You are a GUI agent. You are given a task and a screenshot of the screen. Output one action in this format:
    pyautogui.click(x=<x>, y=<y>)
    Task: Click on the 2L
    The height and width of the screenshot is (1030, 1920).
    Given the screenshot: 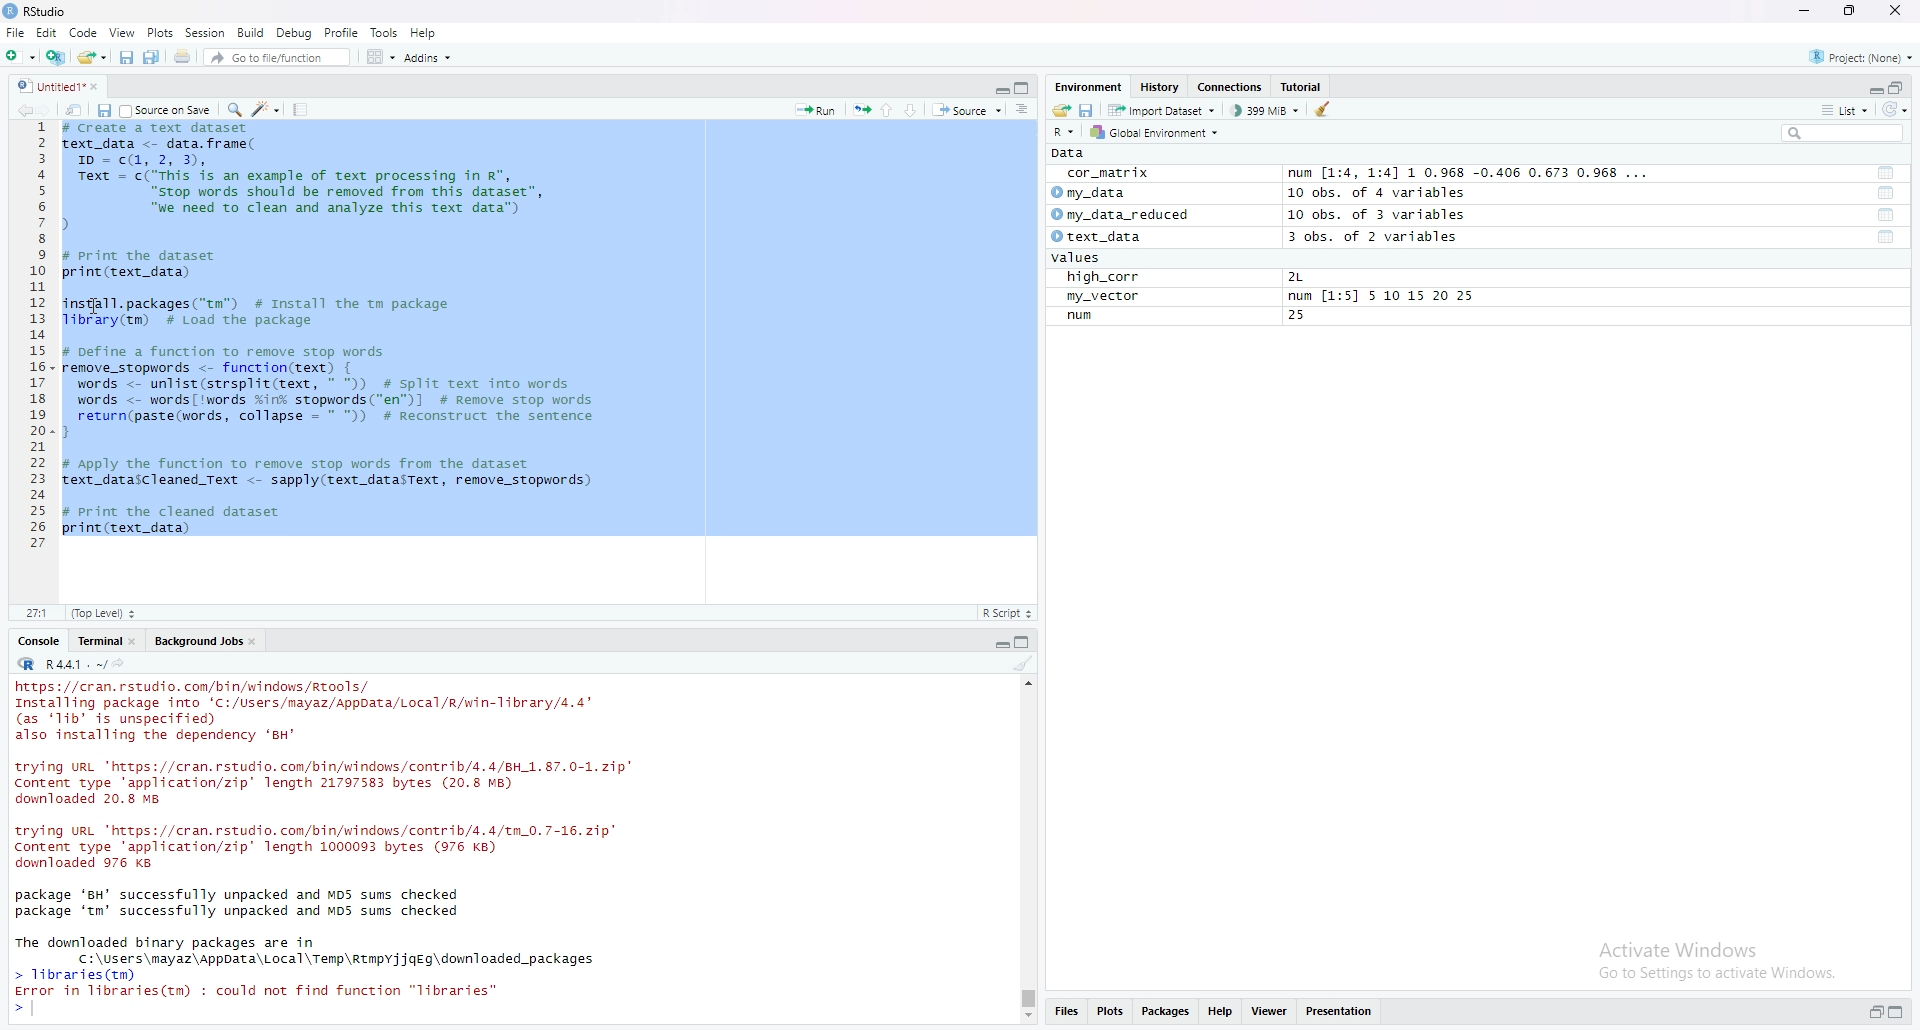 What is the action you would take?
    pyautogui.click(x=1295, y=277)
    